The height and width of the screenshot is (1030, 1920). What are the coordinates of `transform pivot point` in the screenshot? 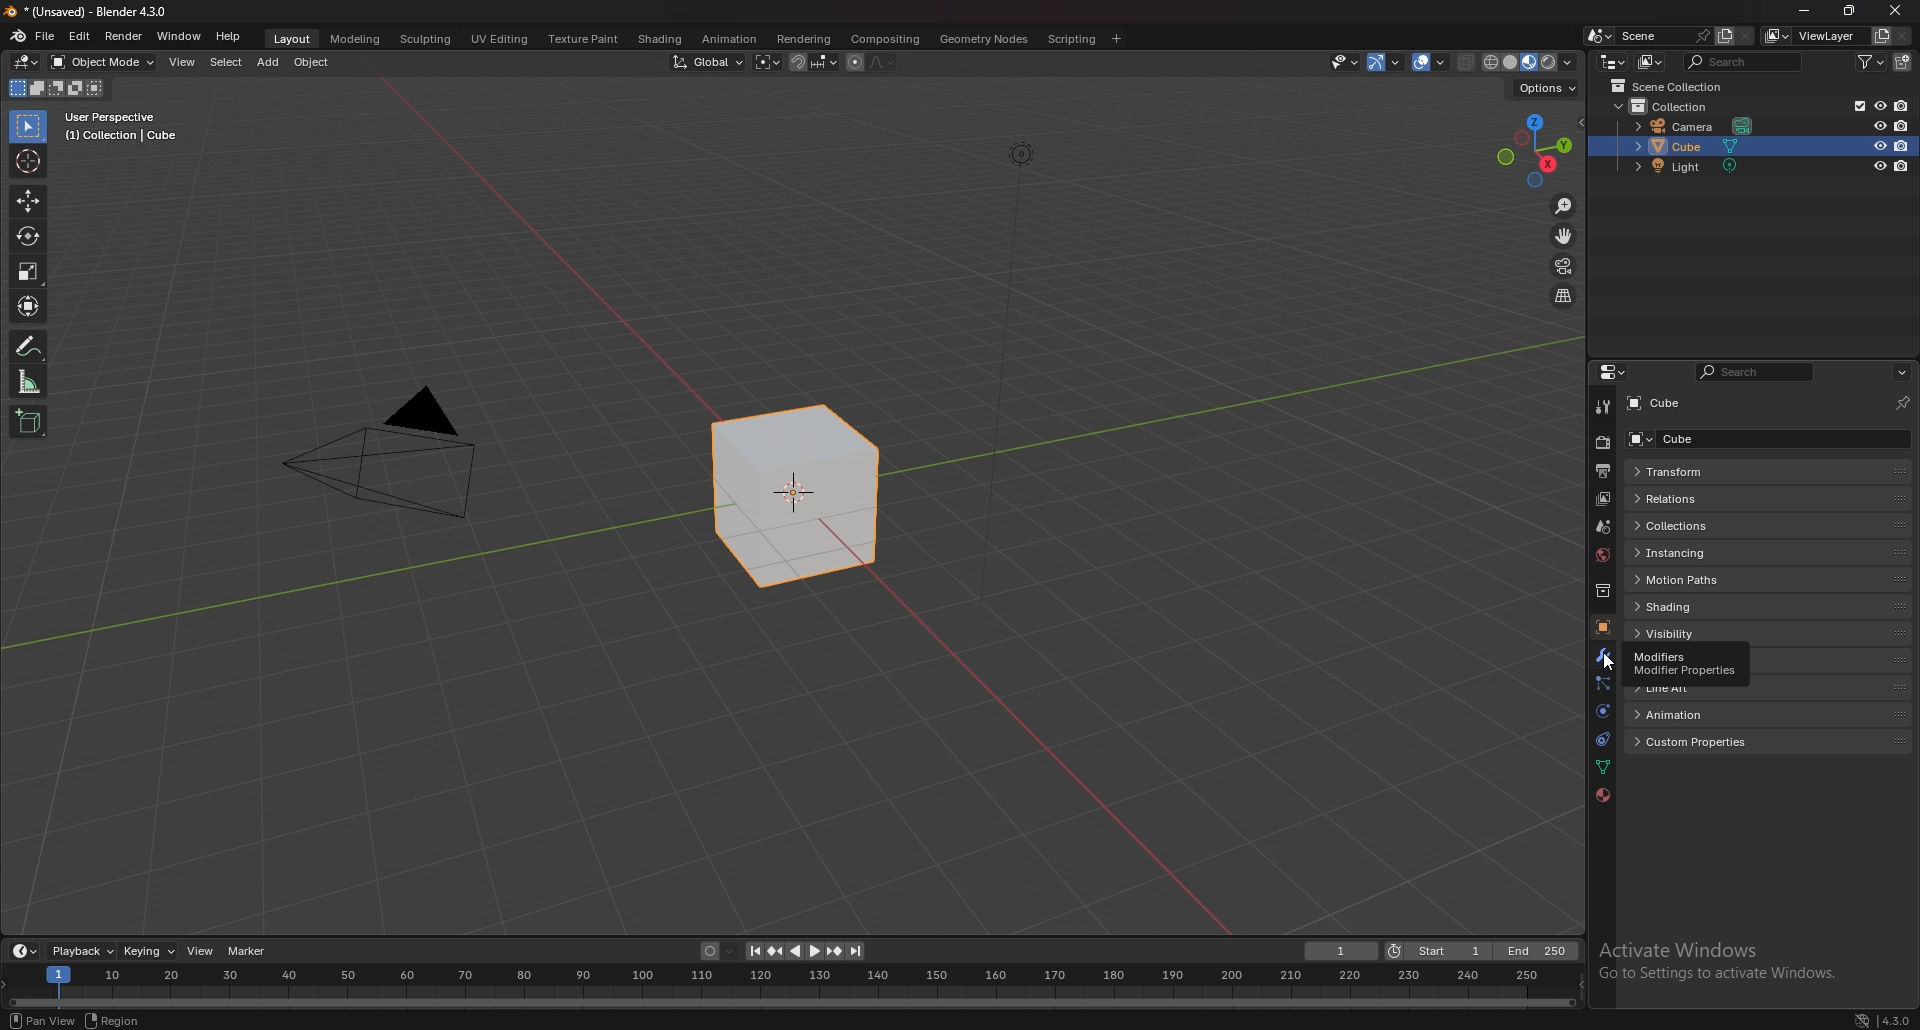 It's located at (766, 61).